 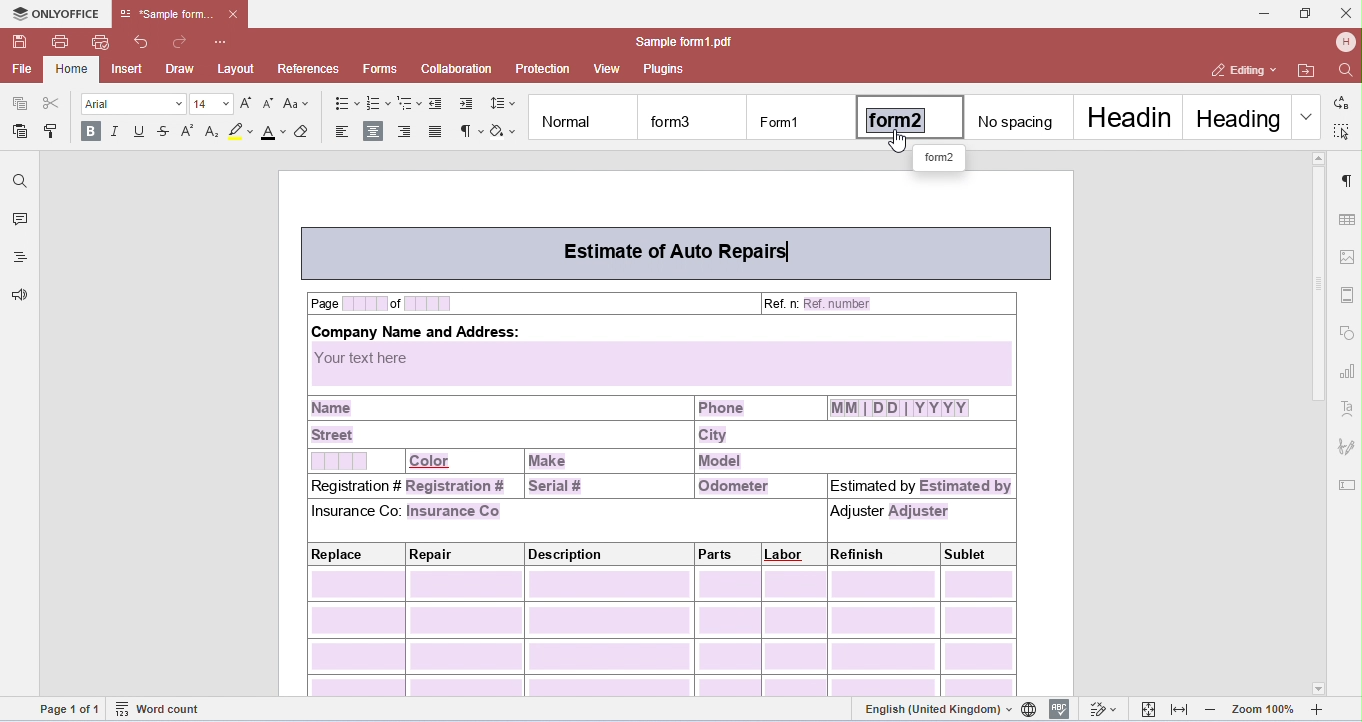 What do you see at coordinates (1235, 116) in the screenshot?
I see `heading` at bounding box center [1235, 116].